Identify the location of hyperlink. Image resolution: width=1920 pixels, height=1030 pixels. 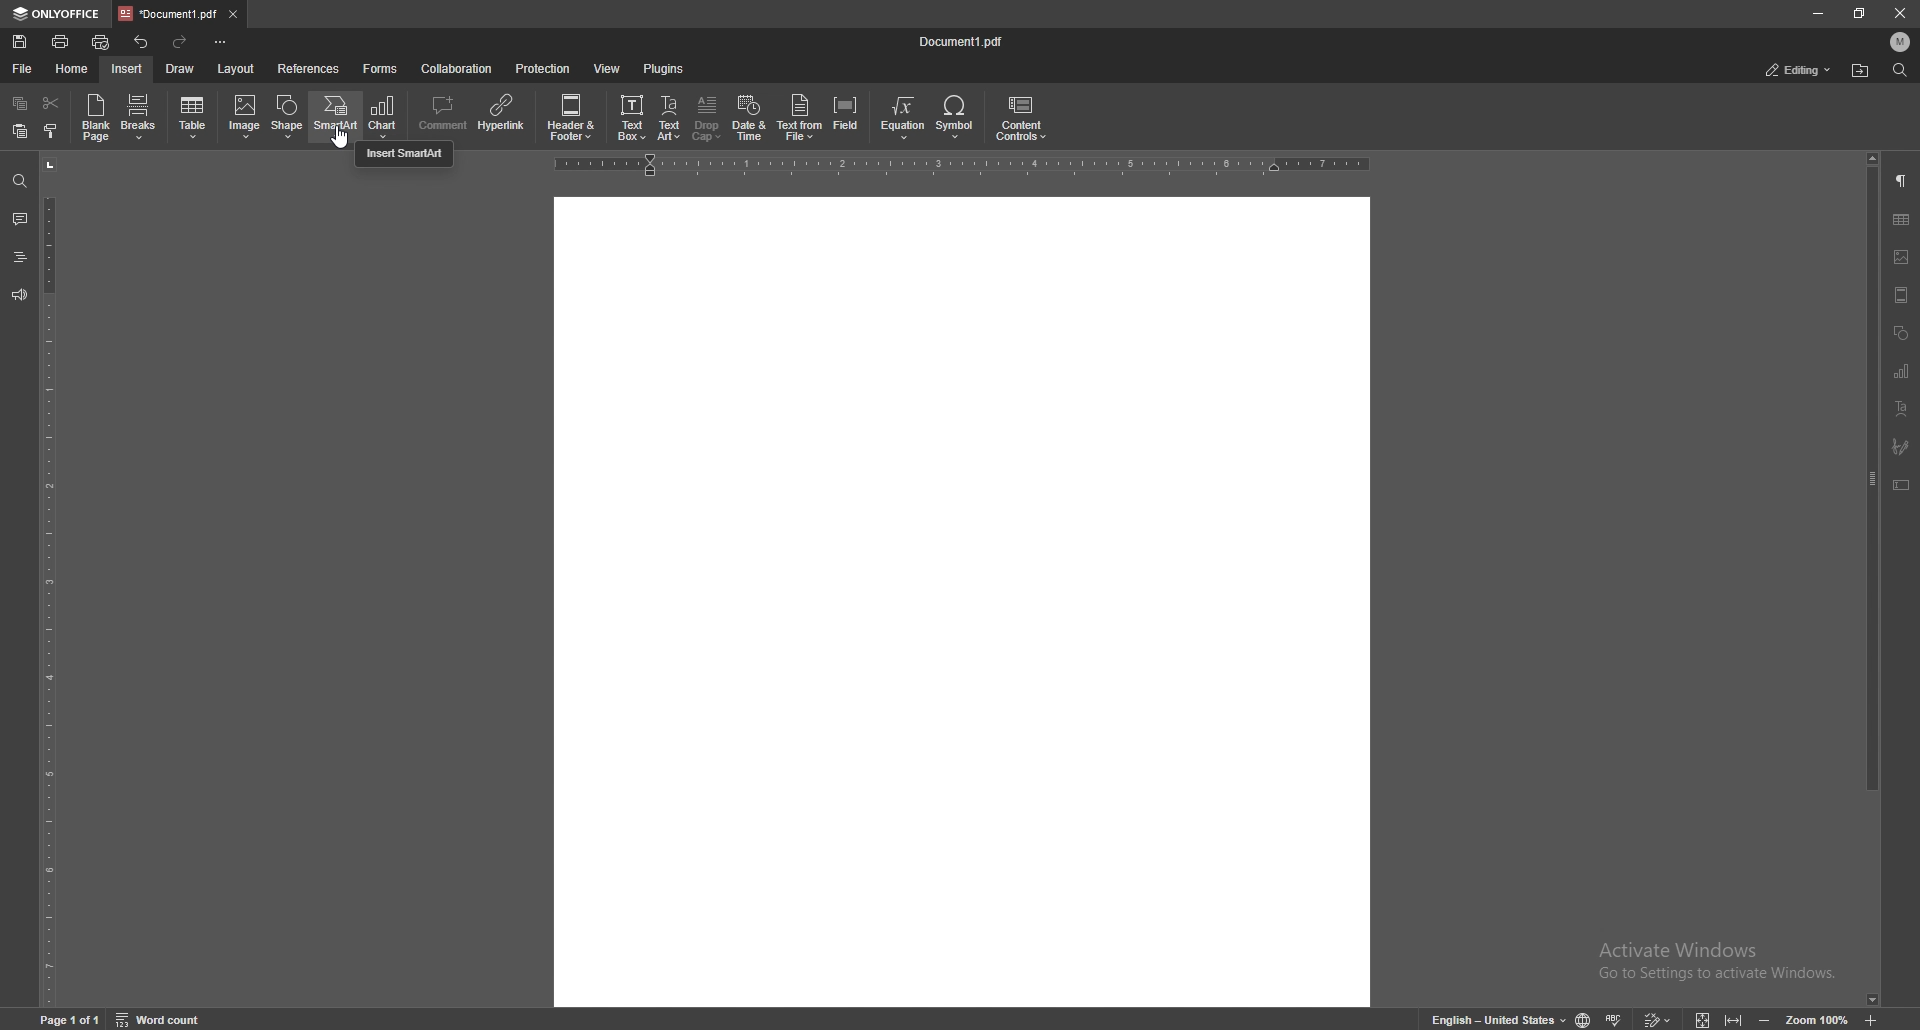
(502, 115).